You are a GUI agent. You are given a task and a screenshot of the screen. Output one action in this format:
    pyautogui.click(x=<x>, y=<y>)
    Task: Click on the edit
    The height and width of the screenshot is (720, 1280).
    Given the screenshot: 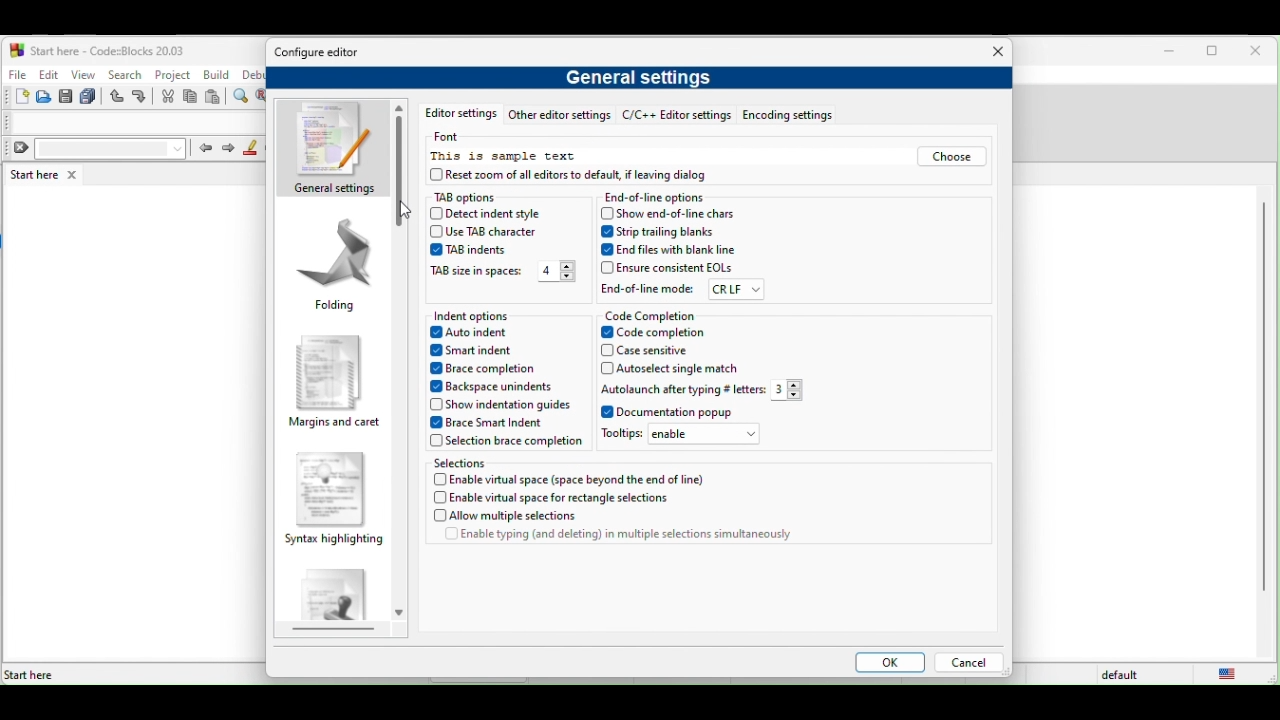 What is the action you would take?
    pyautogui.click(x=48, y=74)
    